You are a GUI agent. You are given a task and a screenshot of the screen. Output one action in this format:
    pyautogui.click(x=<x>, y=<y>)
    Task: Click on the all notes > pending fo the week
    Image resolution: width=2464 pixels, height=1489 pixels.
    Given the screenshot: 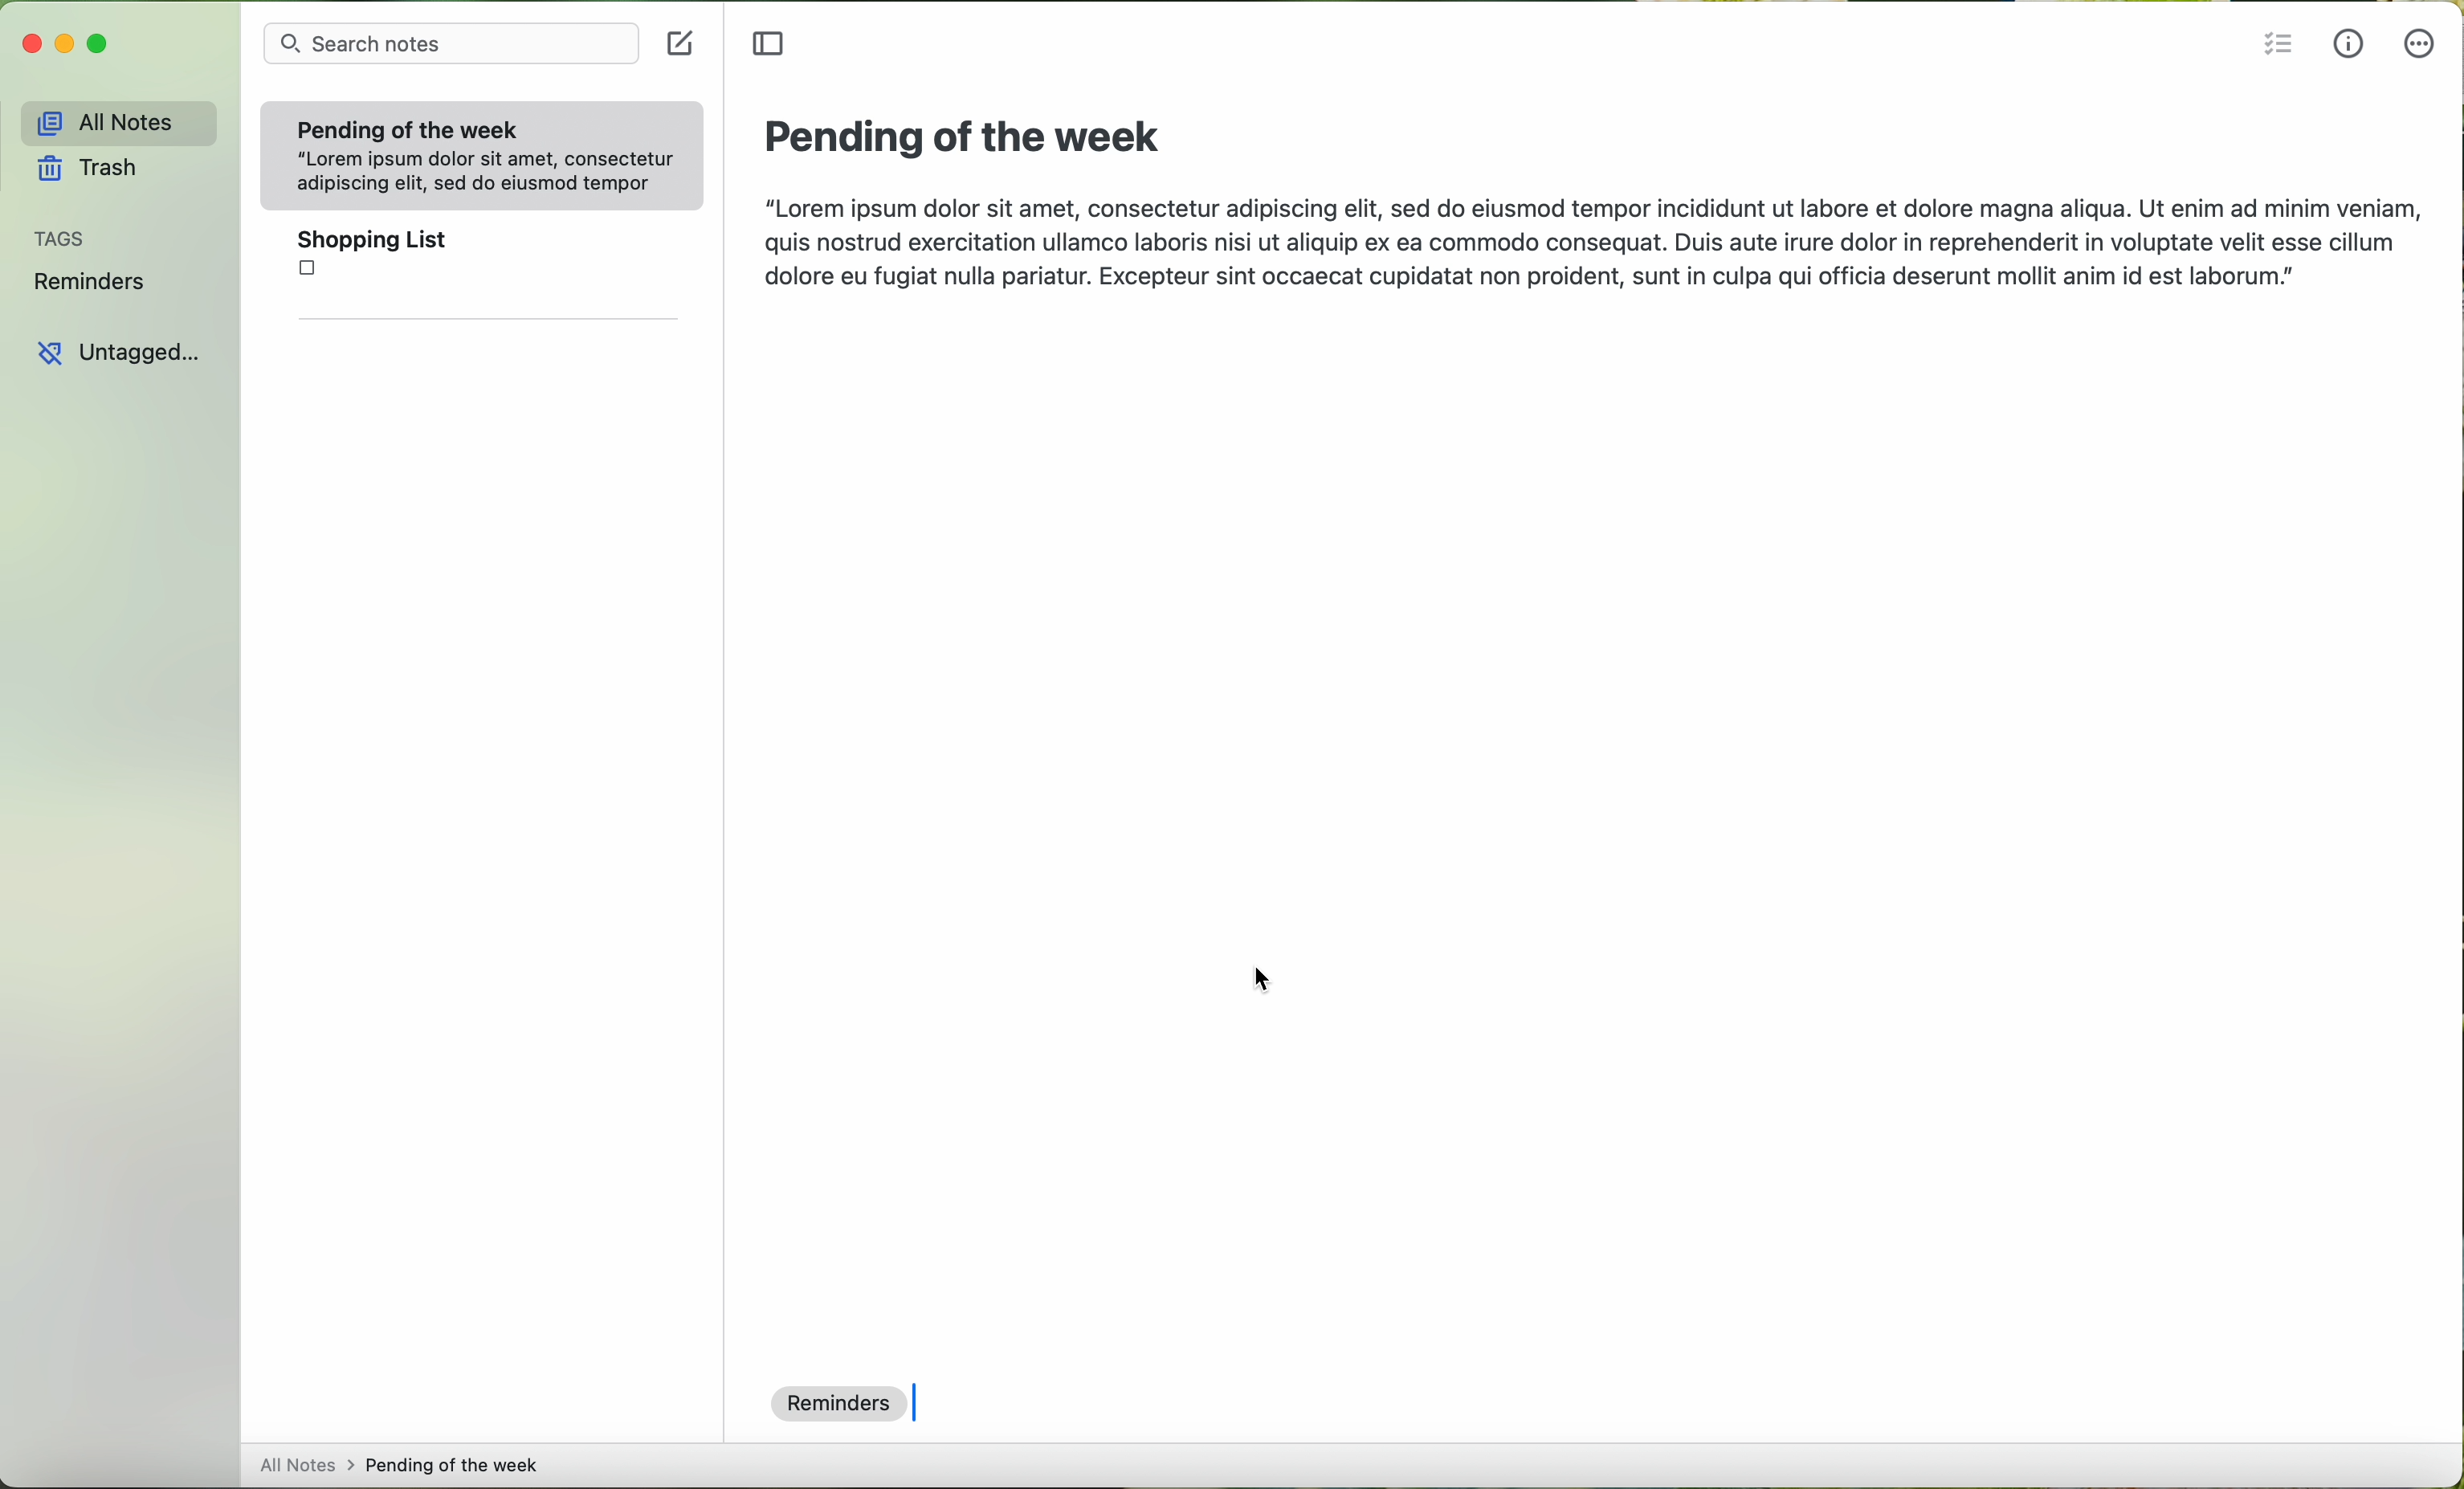 What is the action you would take?
    pyautogui.click(x=403, y=1460)
    